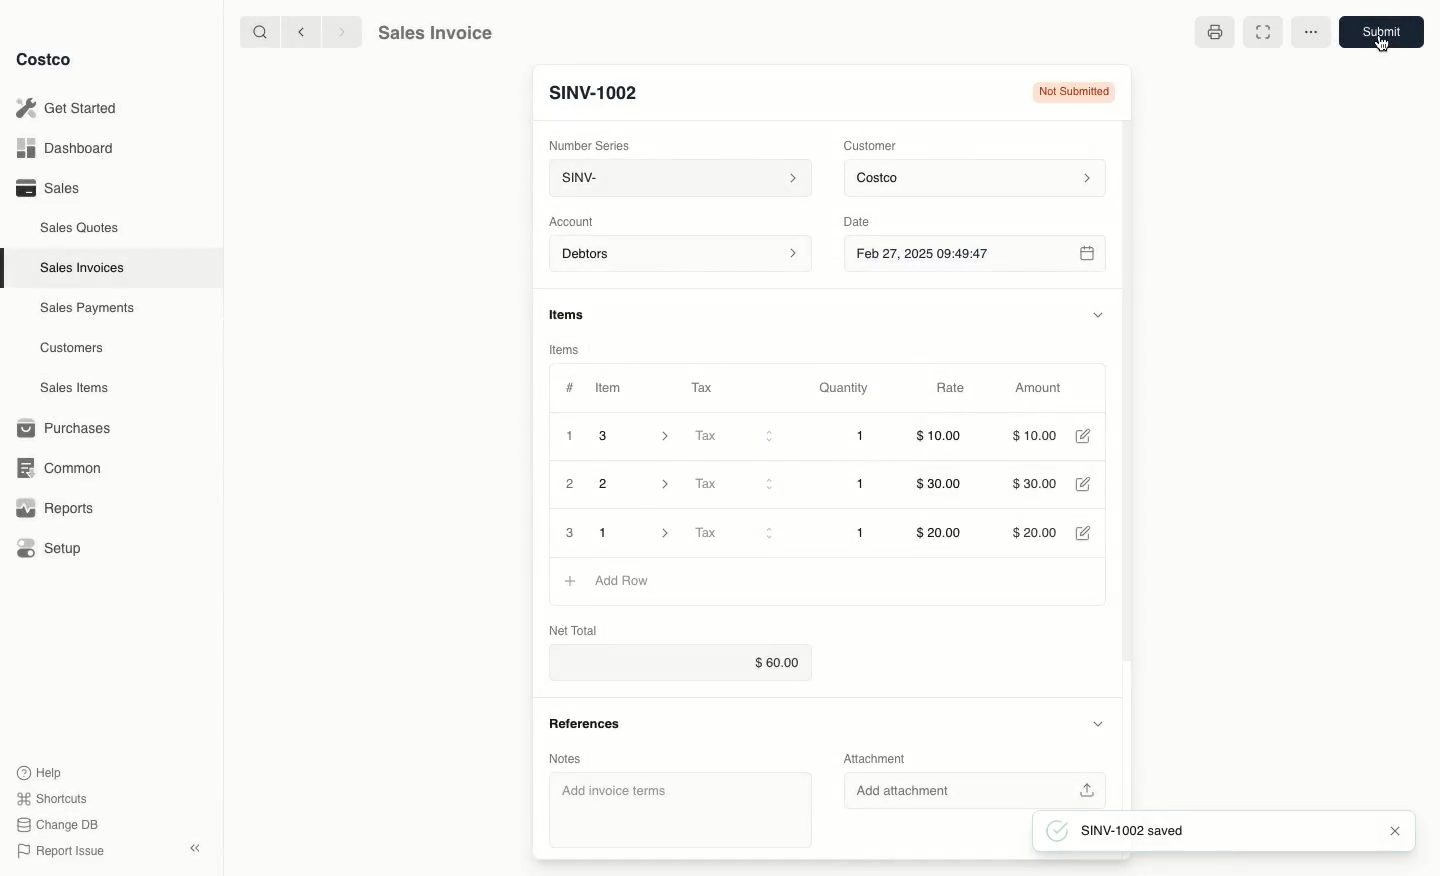 This screenshot has width=1440, height=876. What do you see at coordinates (1036, 389) in the screenshot?
I see `Amount` at bounding box center [1036, 389].